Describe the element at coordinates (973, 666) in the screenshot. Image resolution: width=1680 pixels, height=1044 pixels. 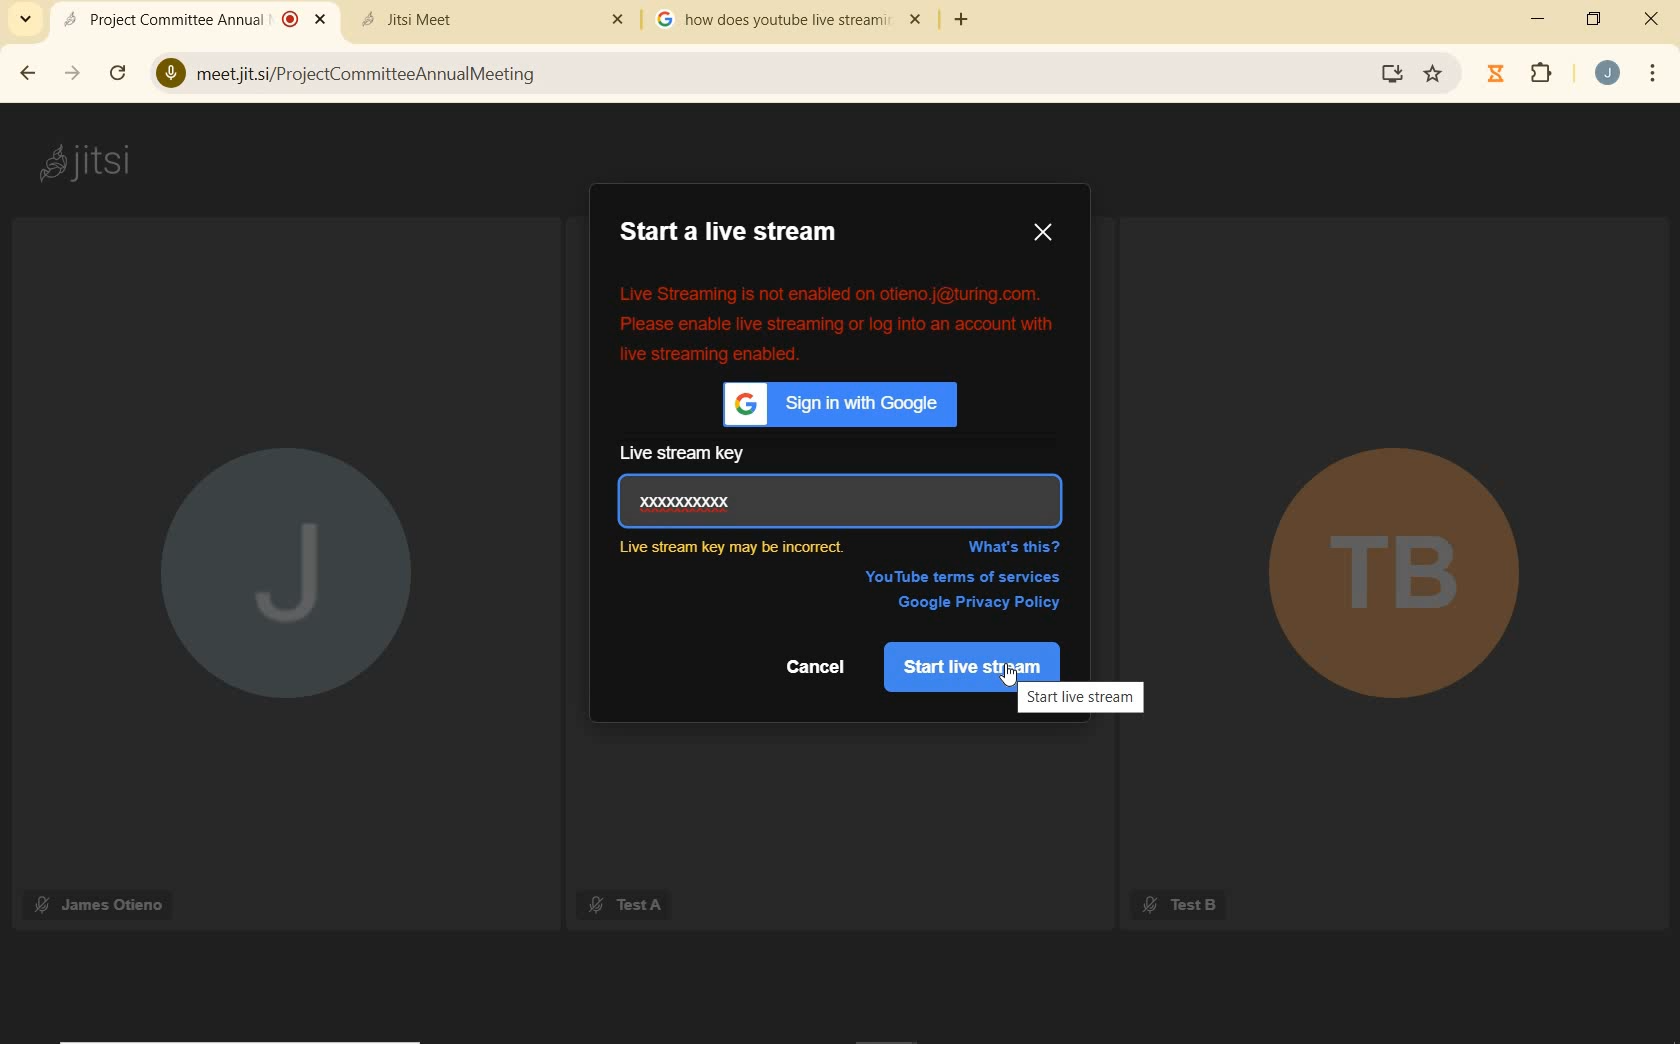
I see `start live stream` at that location.